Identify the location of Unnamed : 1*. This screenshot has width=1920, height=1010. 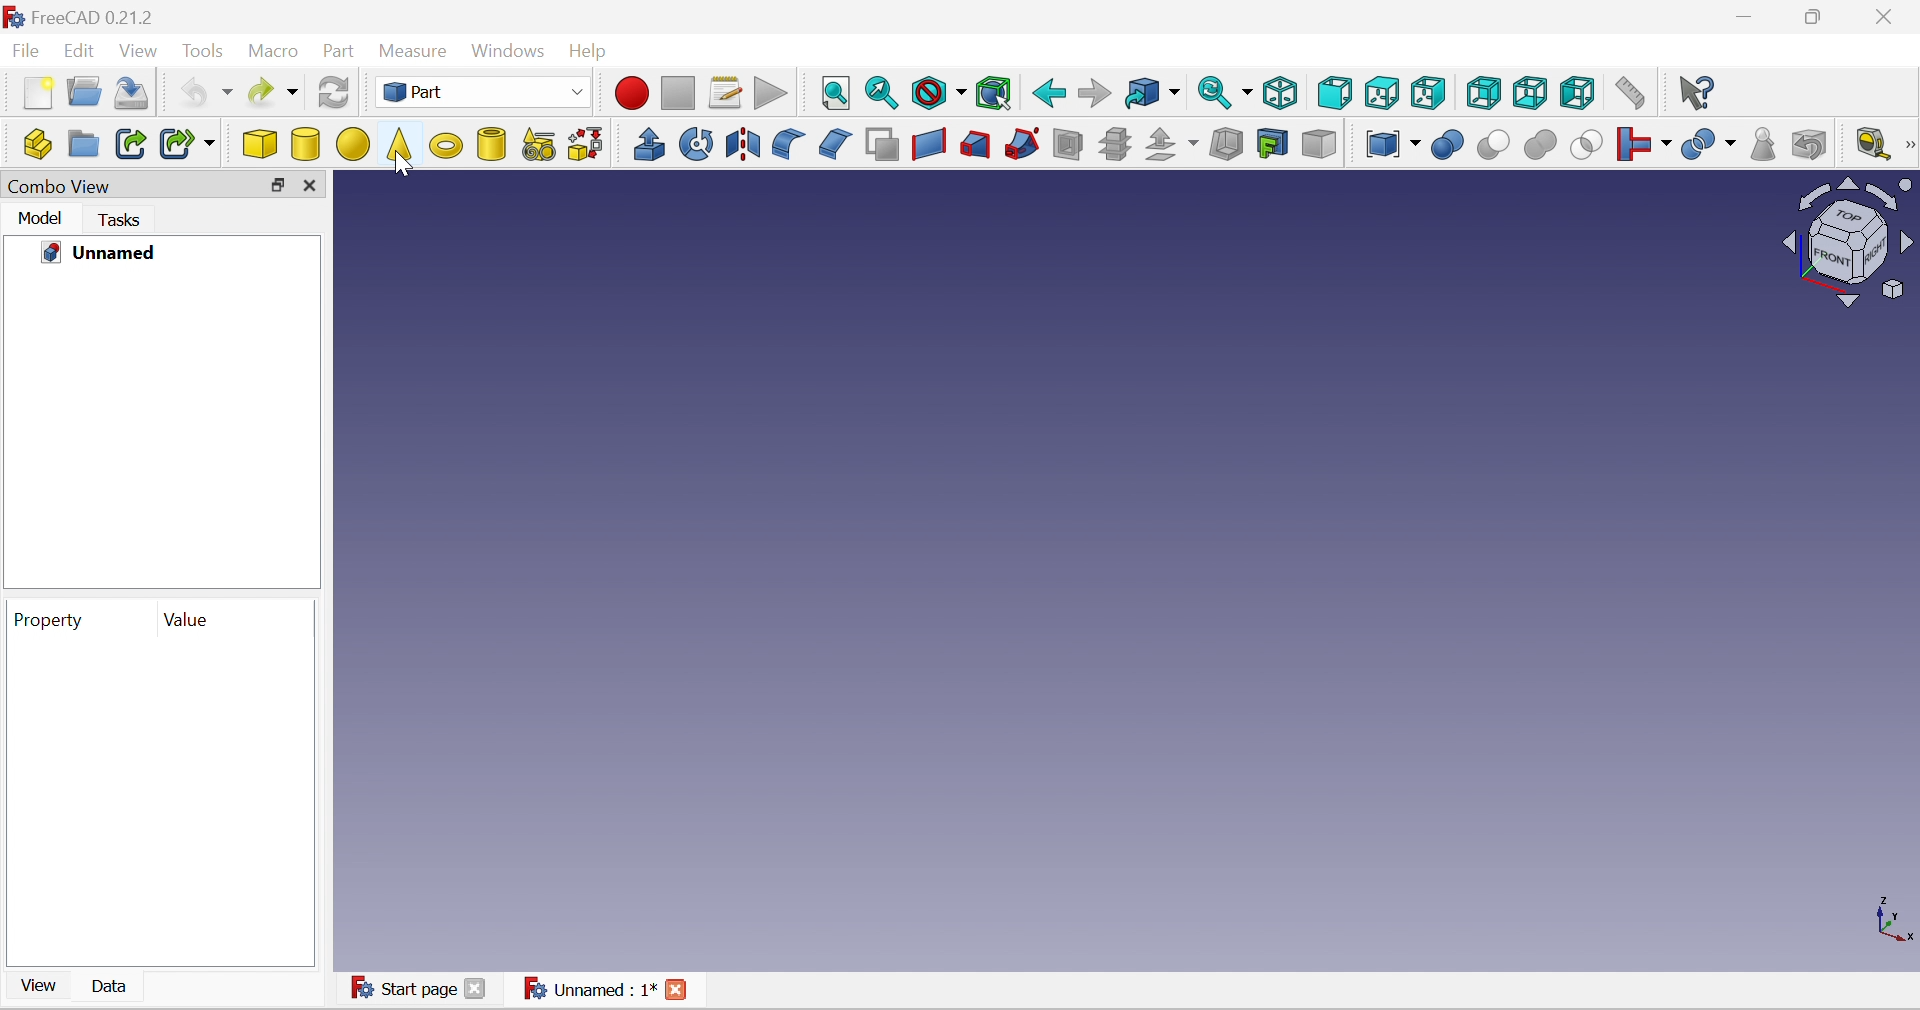
(607, 988).